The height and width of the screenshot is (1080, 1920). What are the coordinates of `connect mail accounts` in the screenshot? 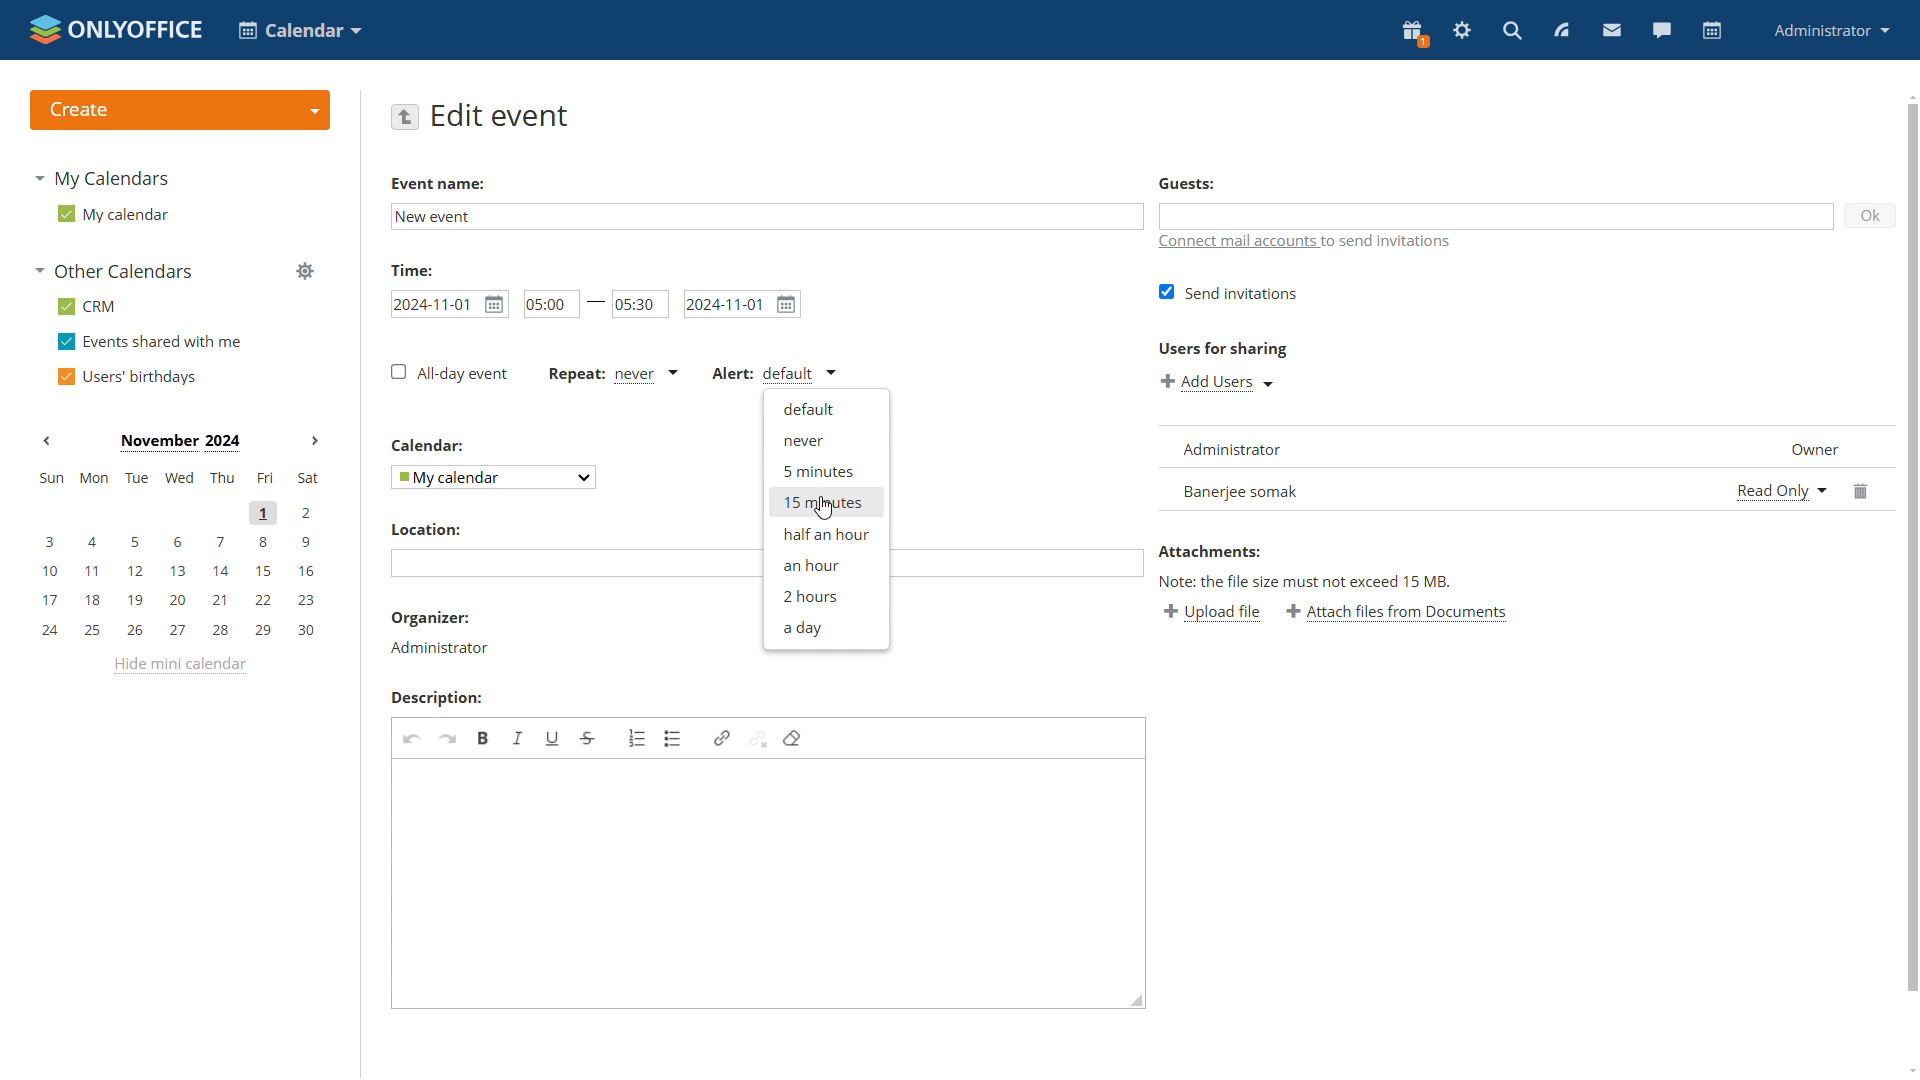 It's located at (1238, 244).